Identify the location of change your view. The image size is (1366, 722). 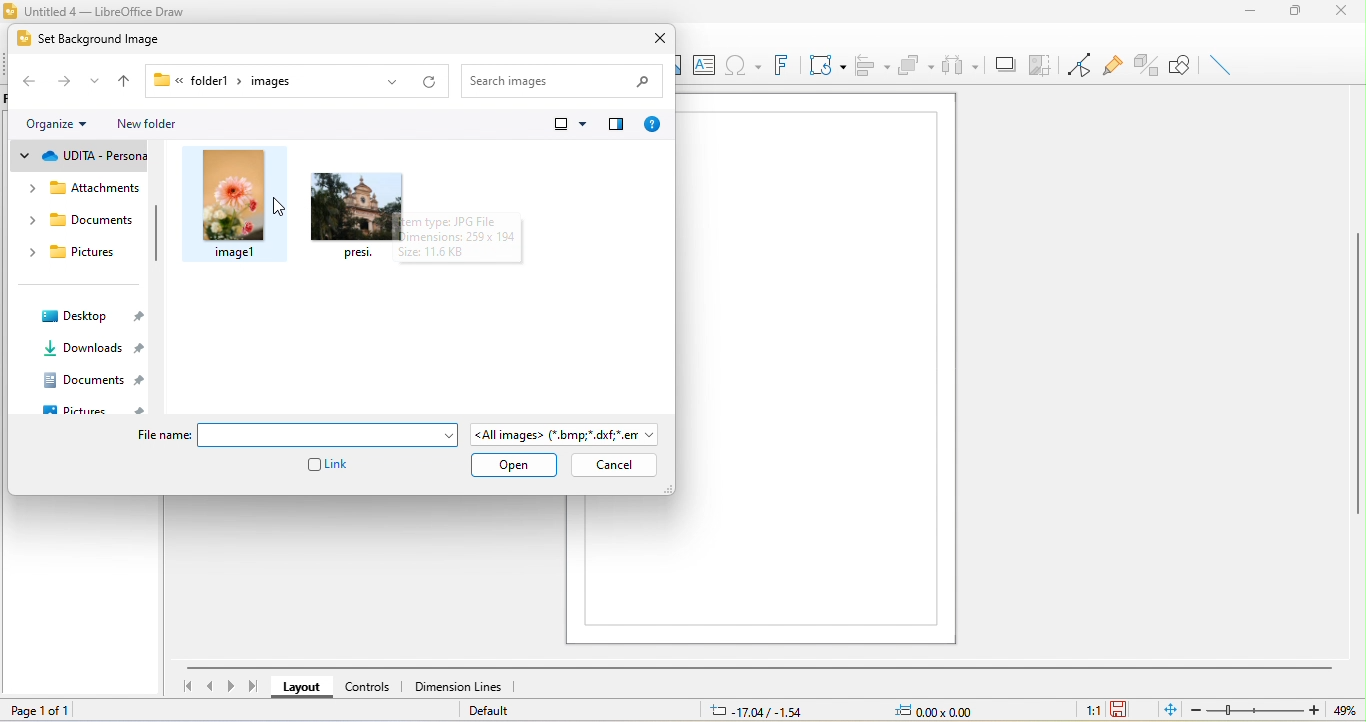
(566, 126).